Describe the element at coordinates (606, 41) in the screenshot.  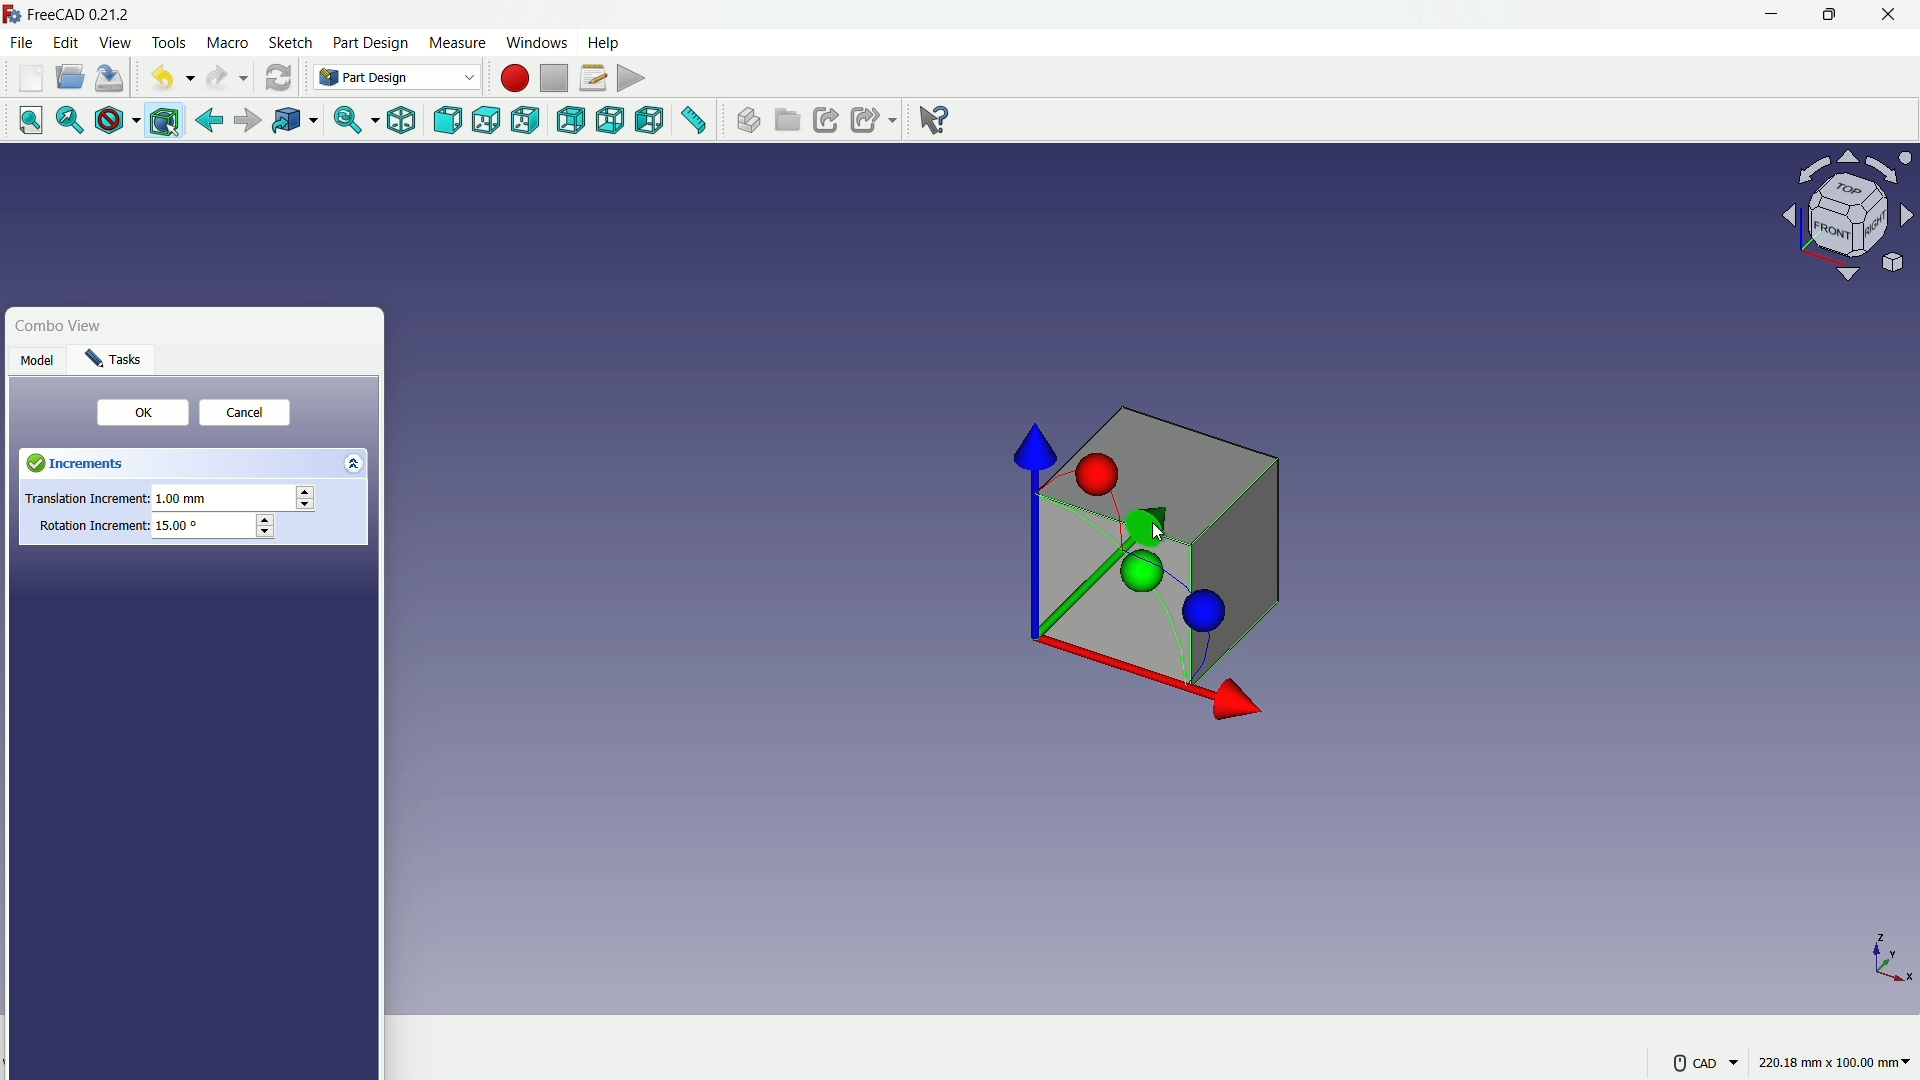
I see `help` at that location.